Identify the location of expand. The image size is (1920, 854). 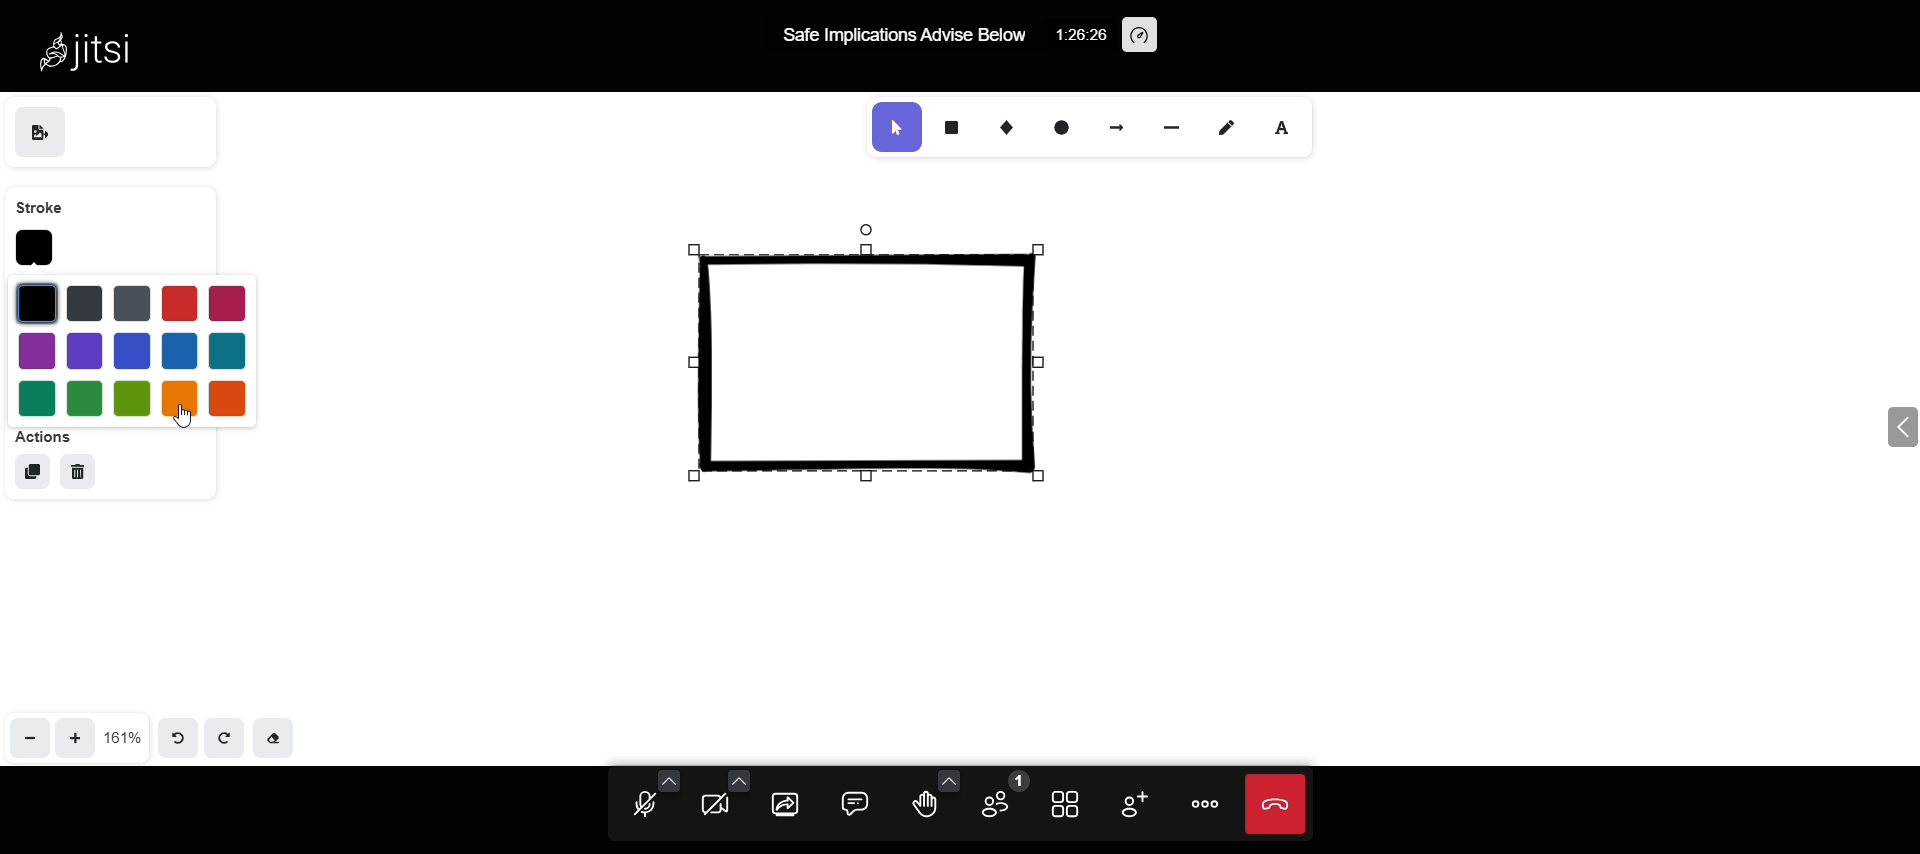
(1884, 426).